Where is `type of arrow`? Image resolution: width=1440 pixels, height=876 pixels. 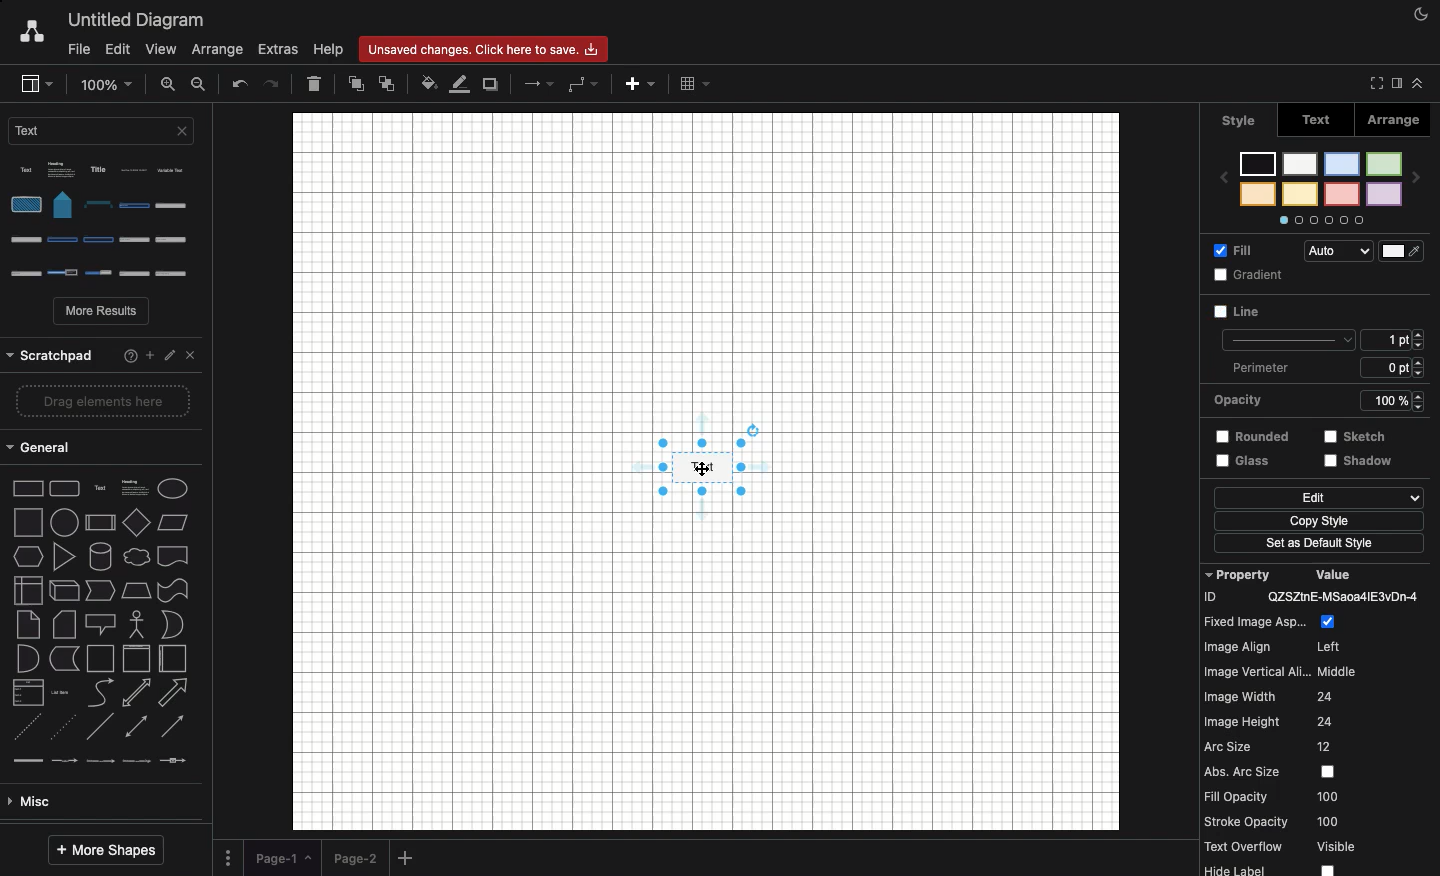 type of arrow is located at coordinates (107, 559).